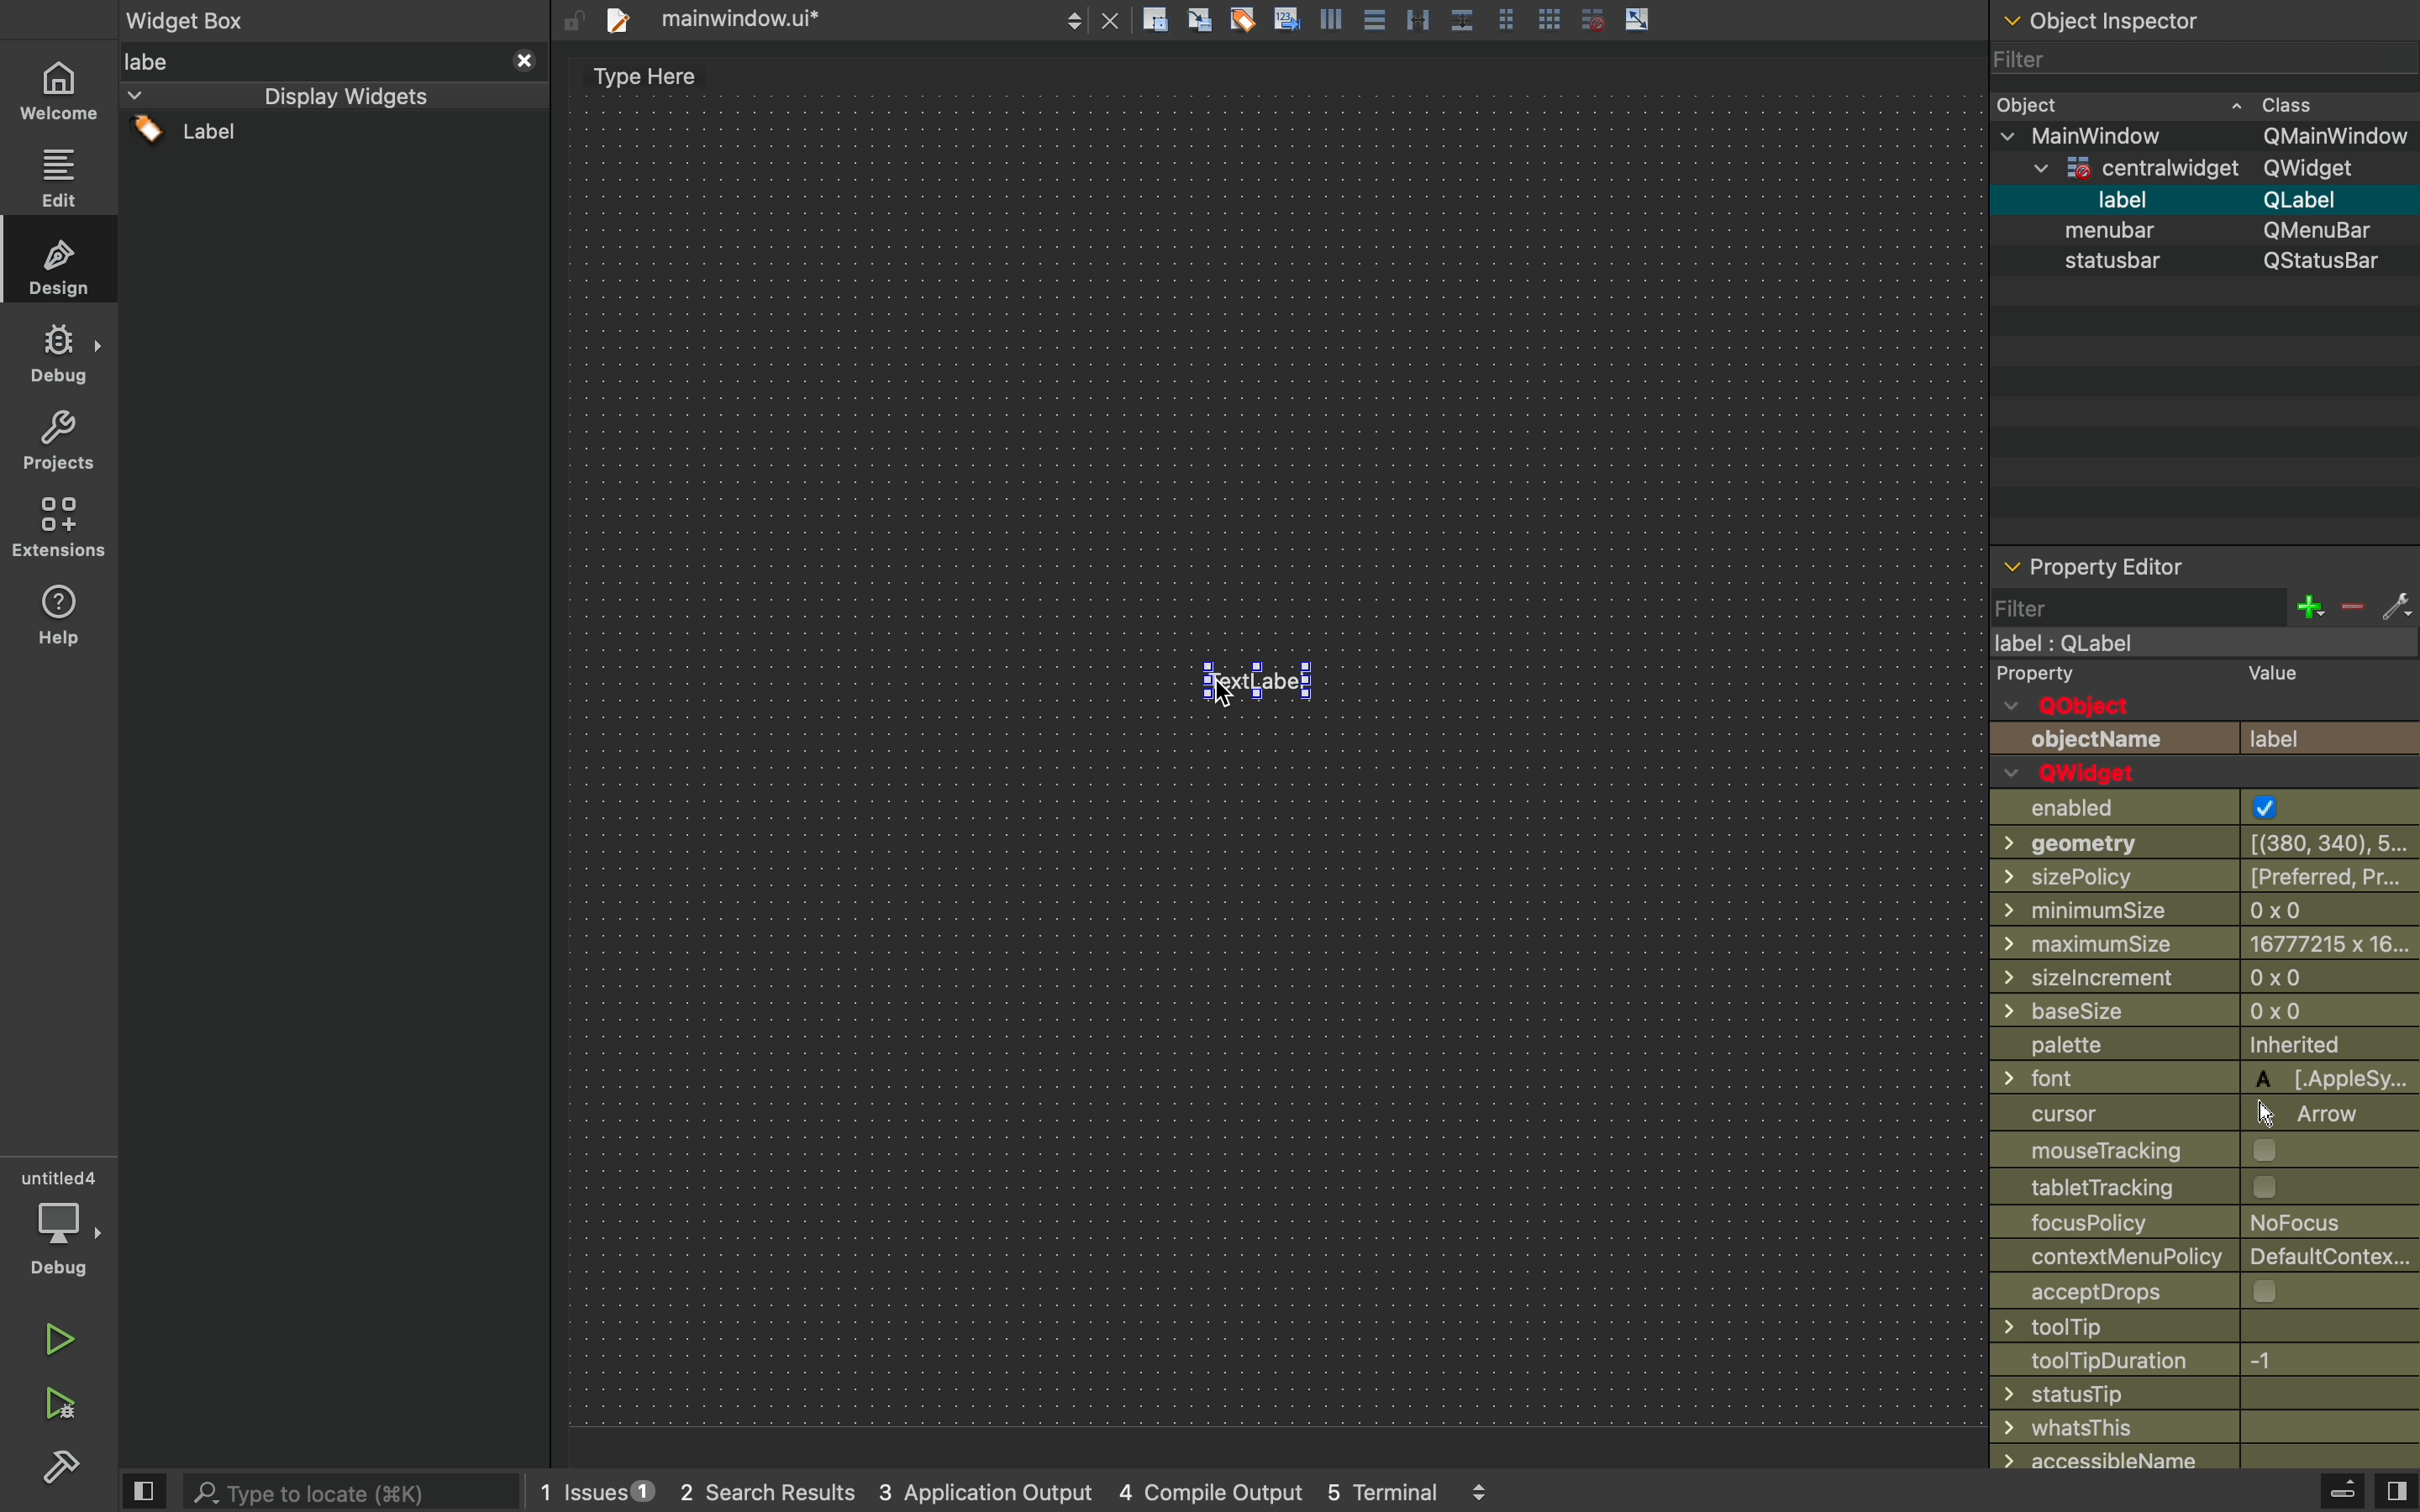  What do you see at coordinates (1512, 17) in the screenshot?
I see `Pages` at bounding box center [1512, 17].